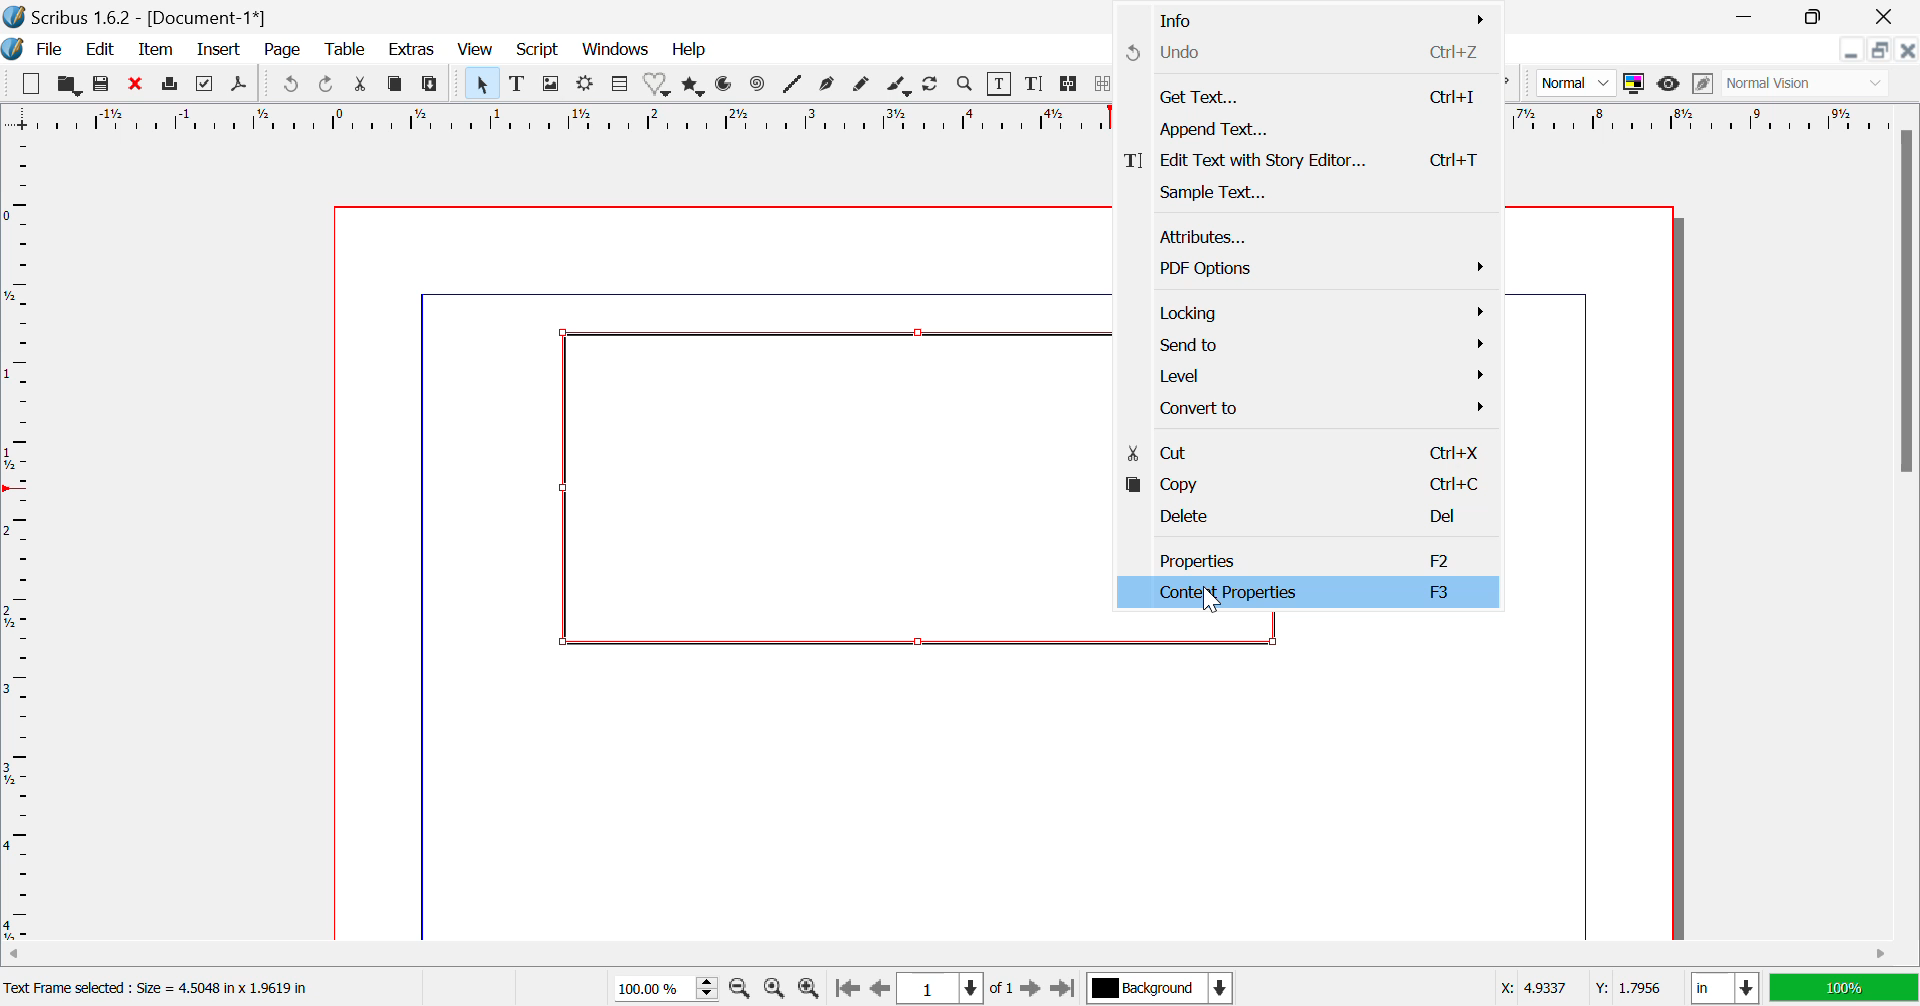 This screenshot has width=1920, height=1006. What do you see at coordinates (536, 51) in the screenshot?
I see `Script` at bounding box center [536, 51].